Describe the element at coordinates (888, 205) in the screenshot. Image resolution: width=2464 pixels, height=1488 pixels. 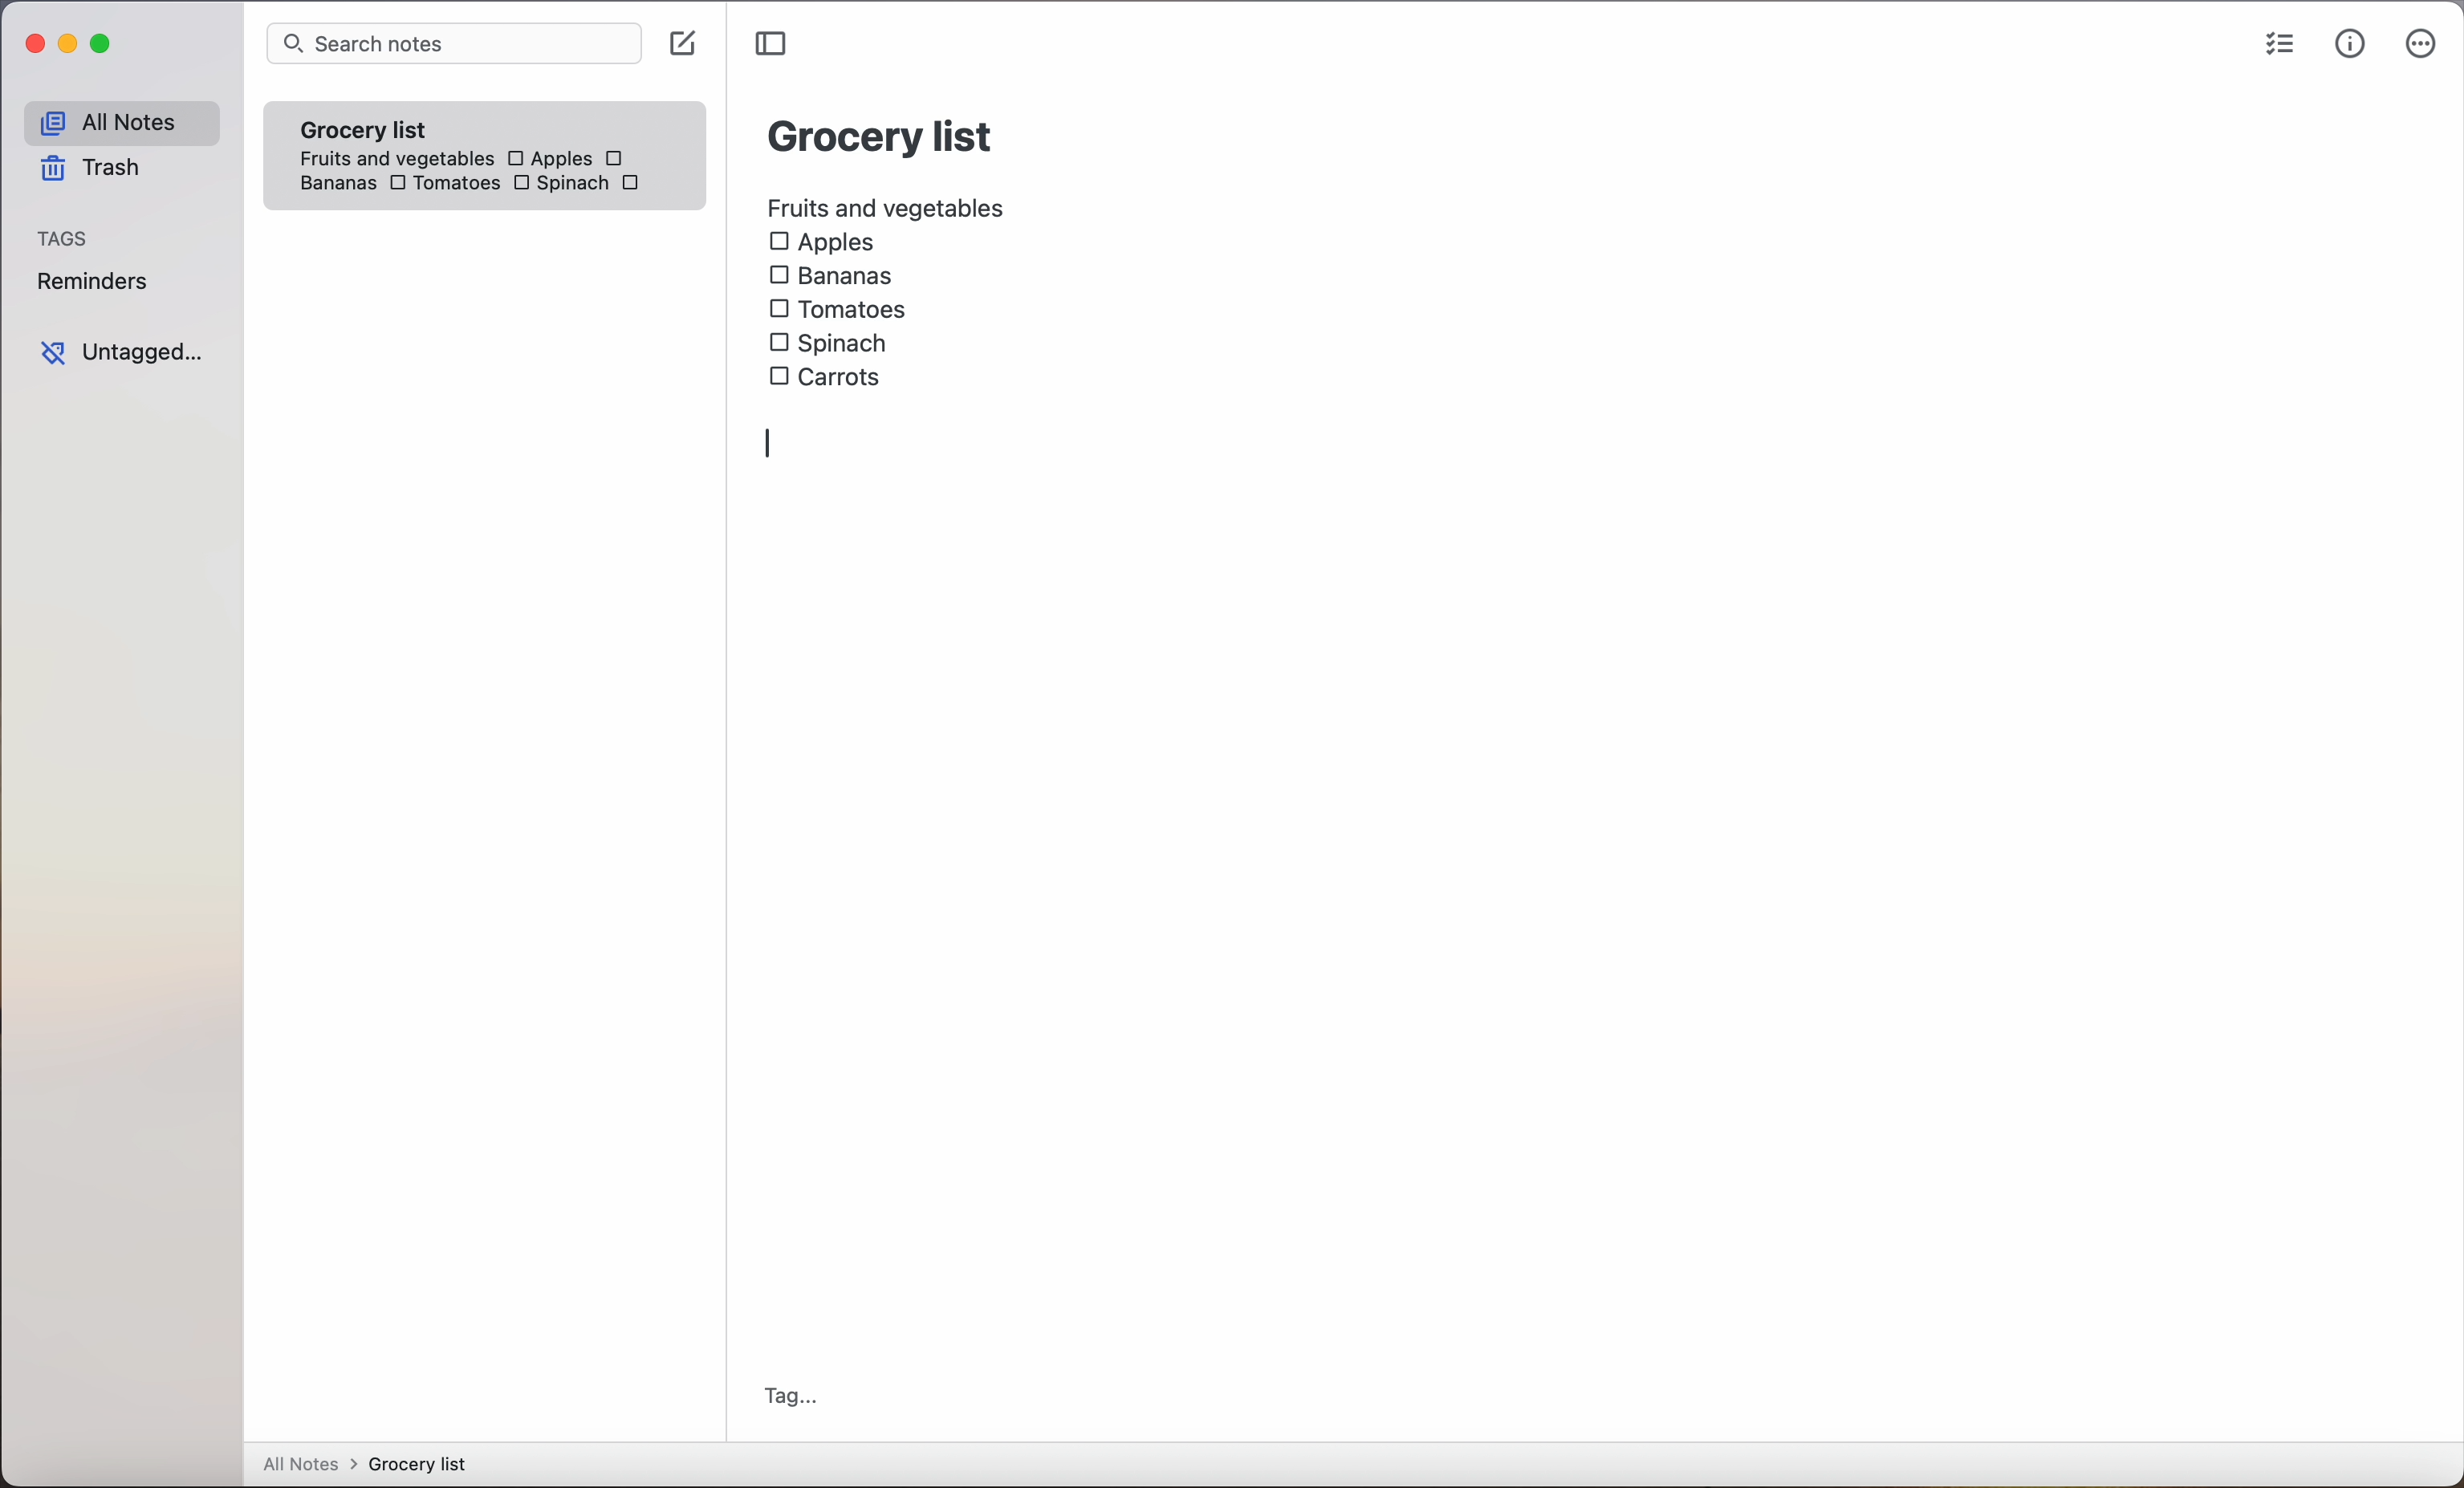
I see `fruits and vegetables` at that location.